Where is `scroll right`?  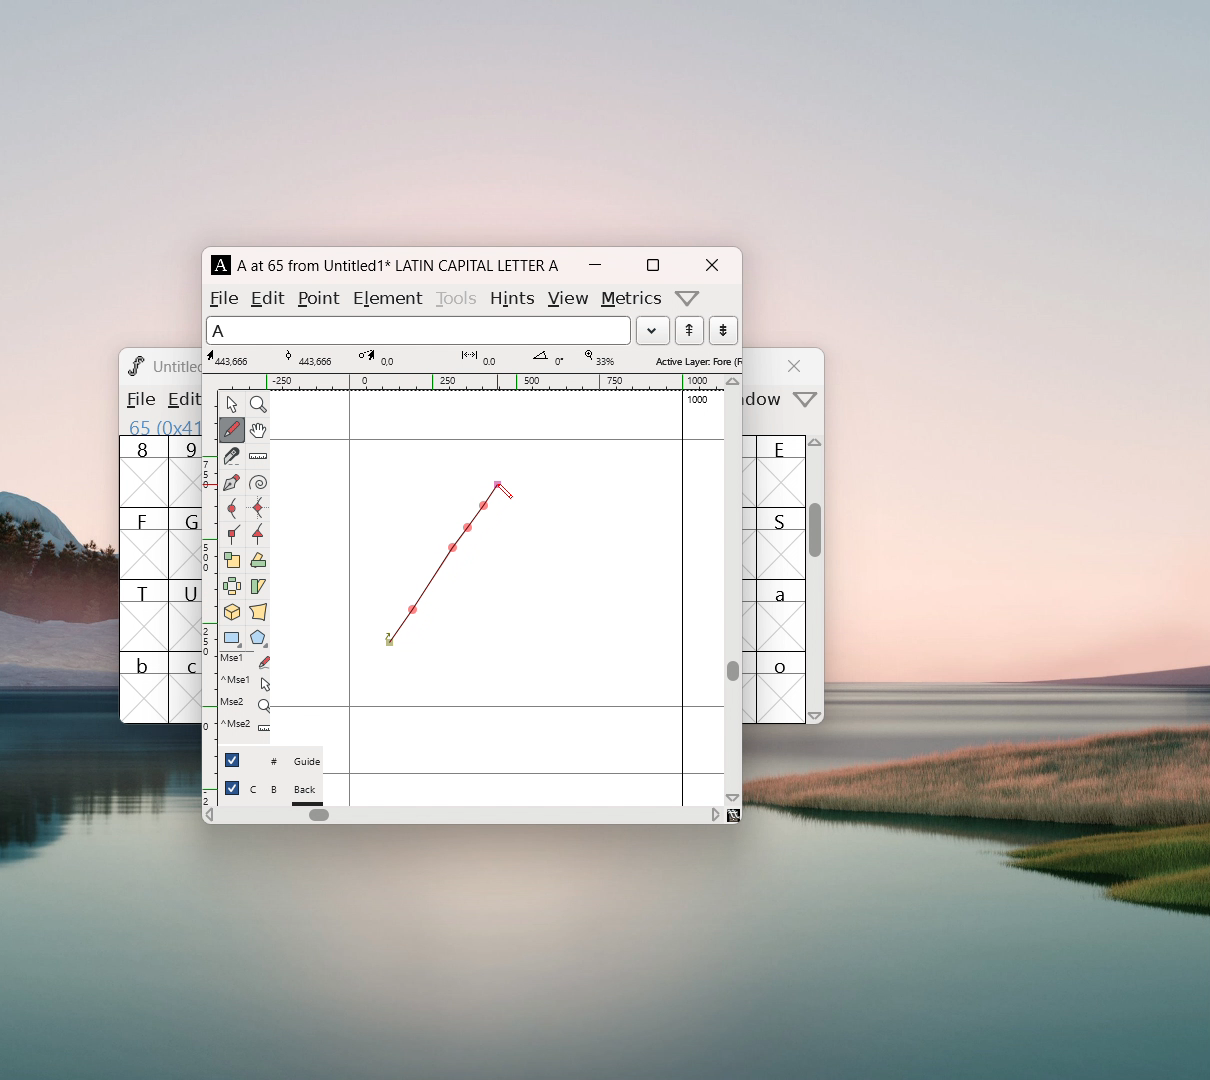
scroll right is located at coordinates (715, 814).